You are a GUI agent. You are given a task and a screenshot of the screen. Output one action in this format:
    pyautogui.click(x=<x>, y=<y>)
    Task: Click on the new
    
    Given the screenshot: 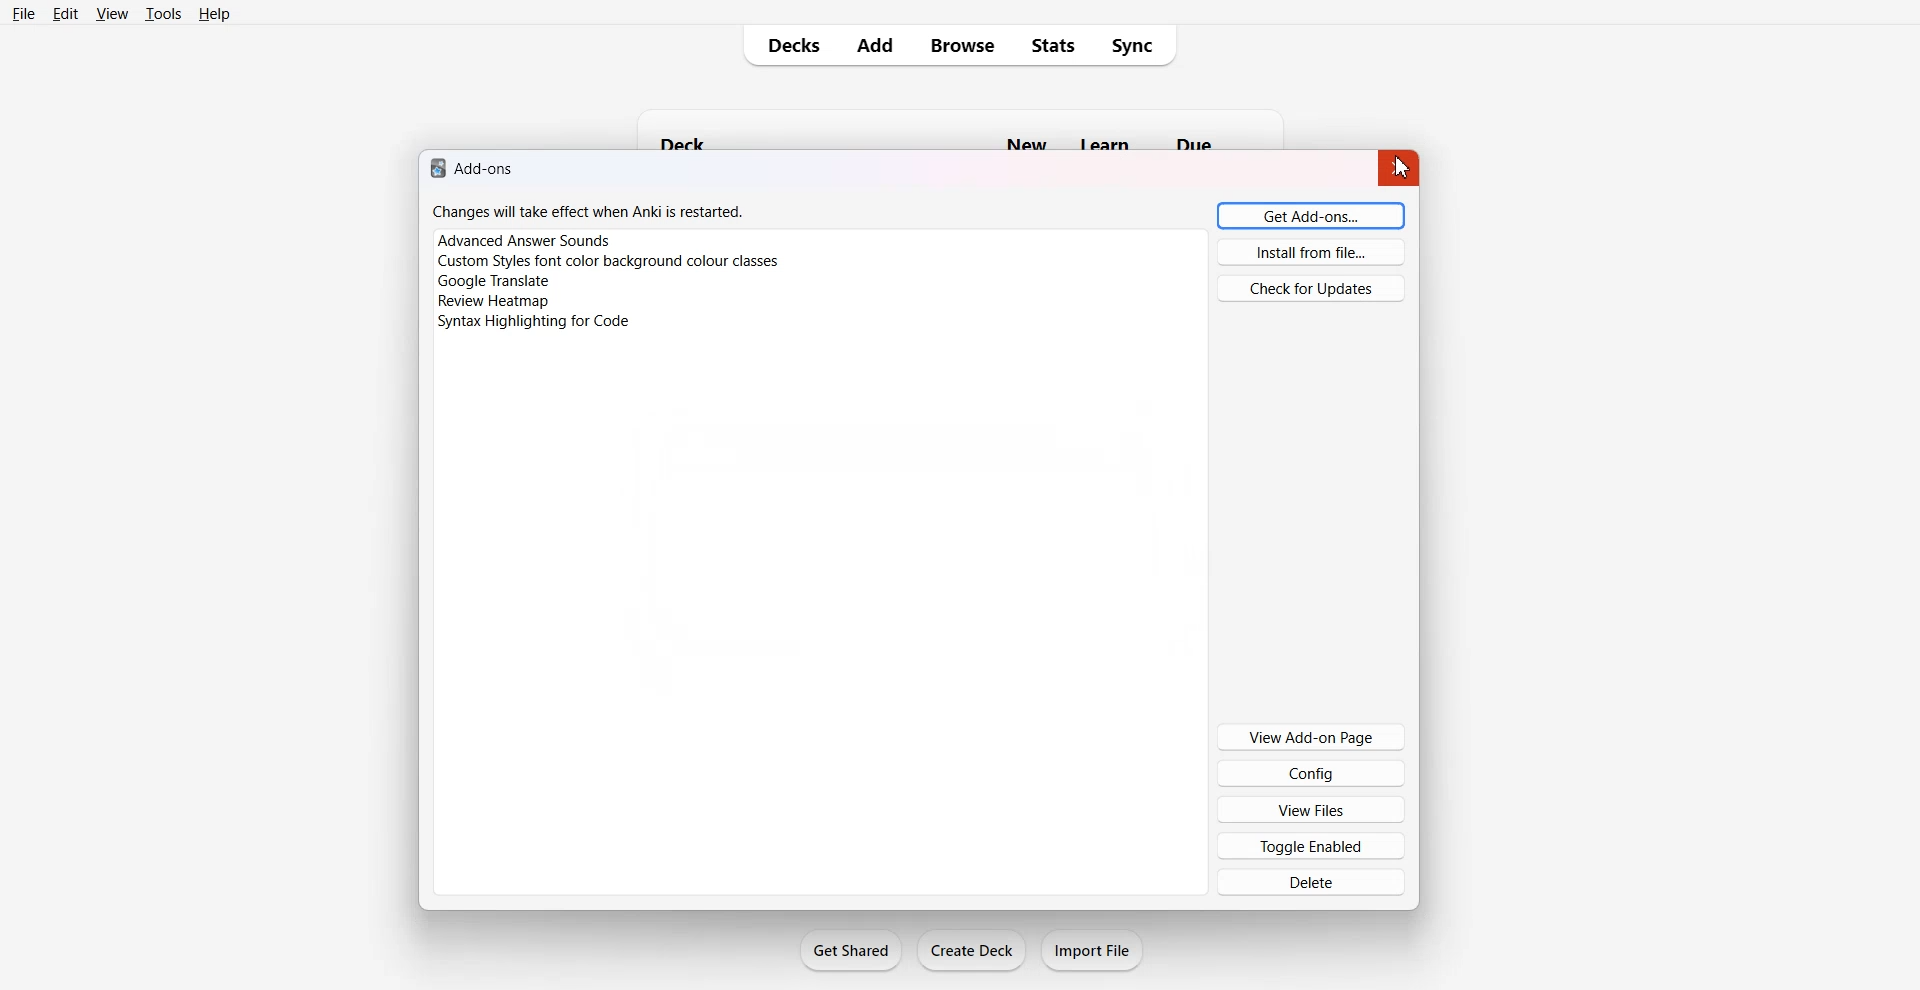 What is the action you would take?
    pyautogui.click(x=1029, y=142)
    